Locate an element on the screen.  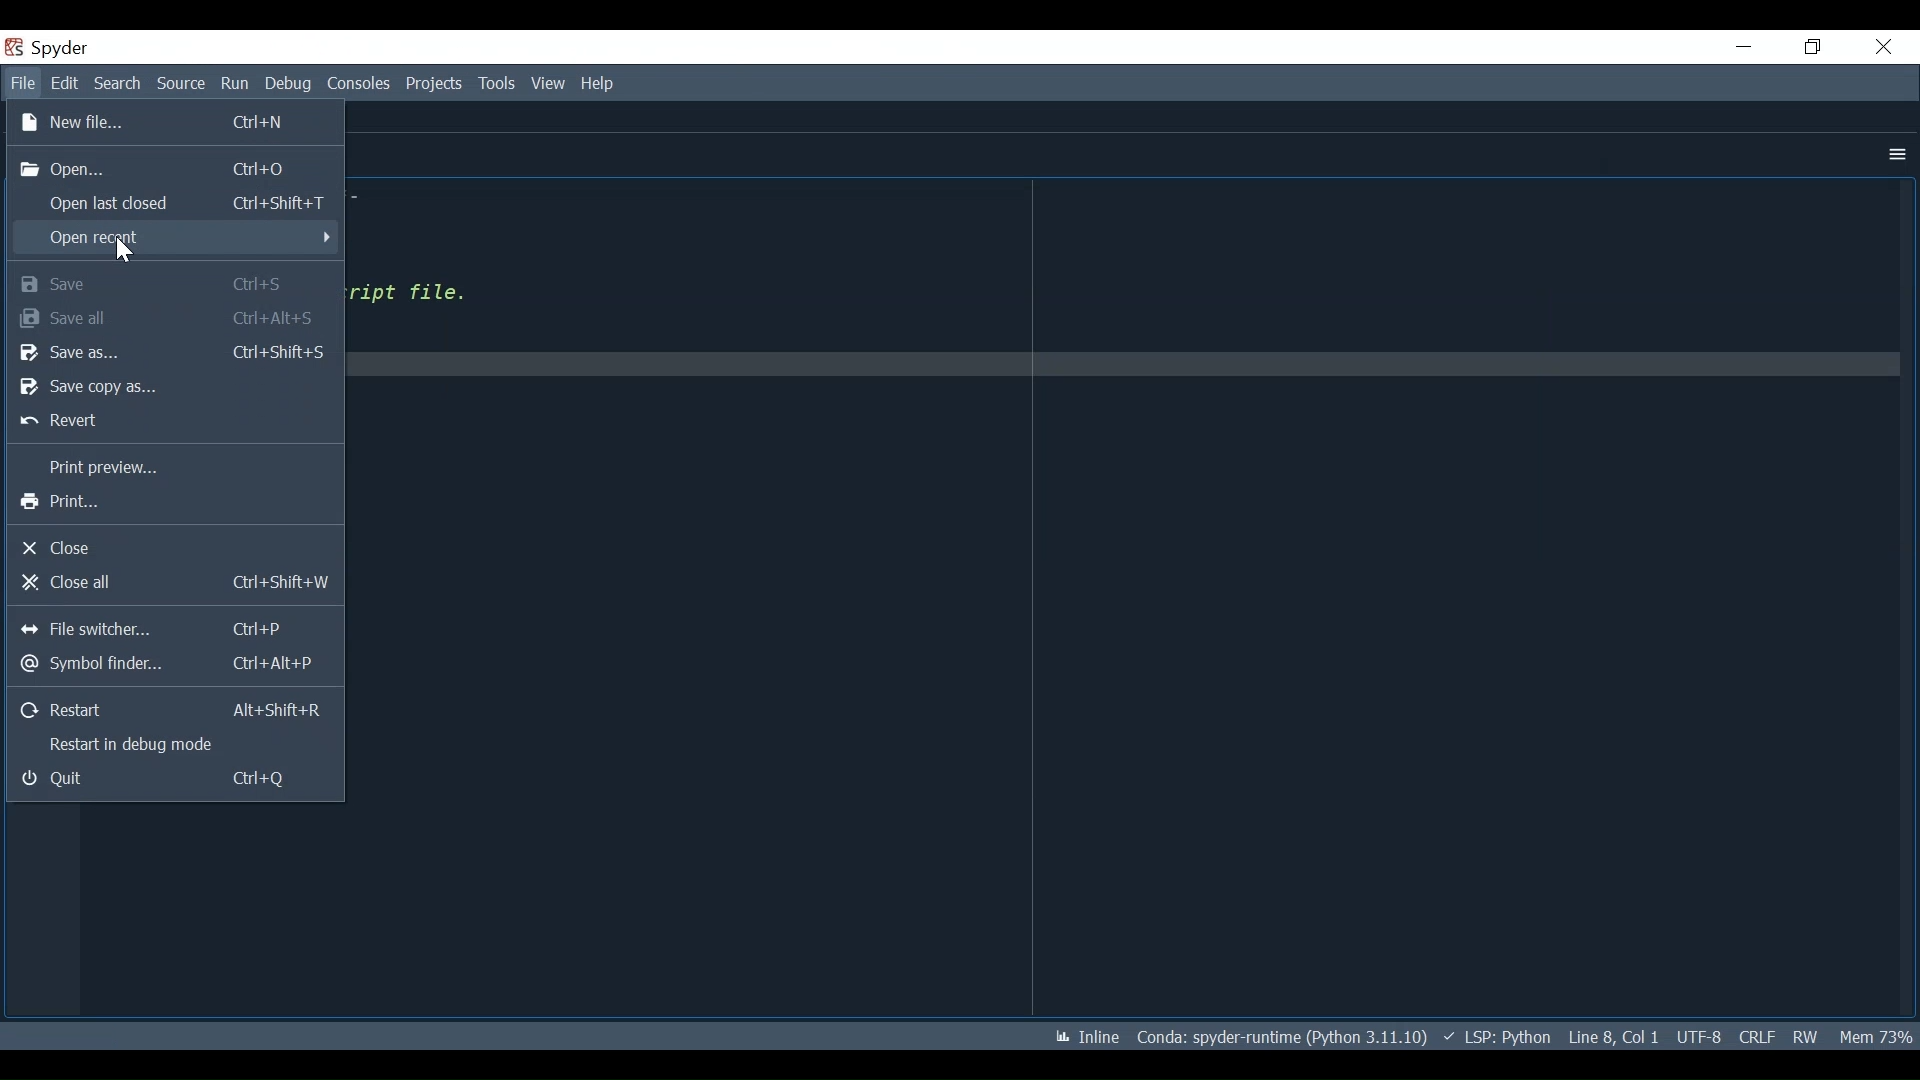
Save all is located at coordinates (175, 317).